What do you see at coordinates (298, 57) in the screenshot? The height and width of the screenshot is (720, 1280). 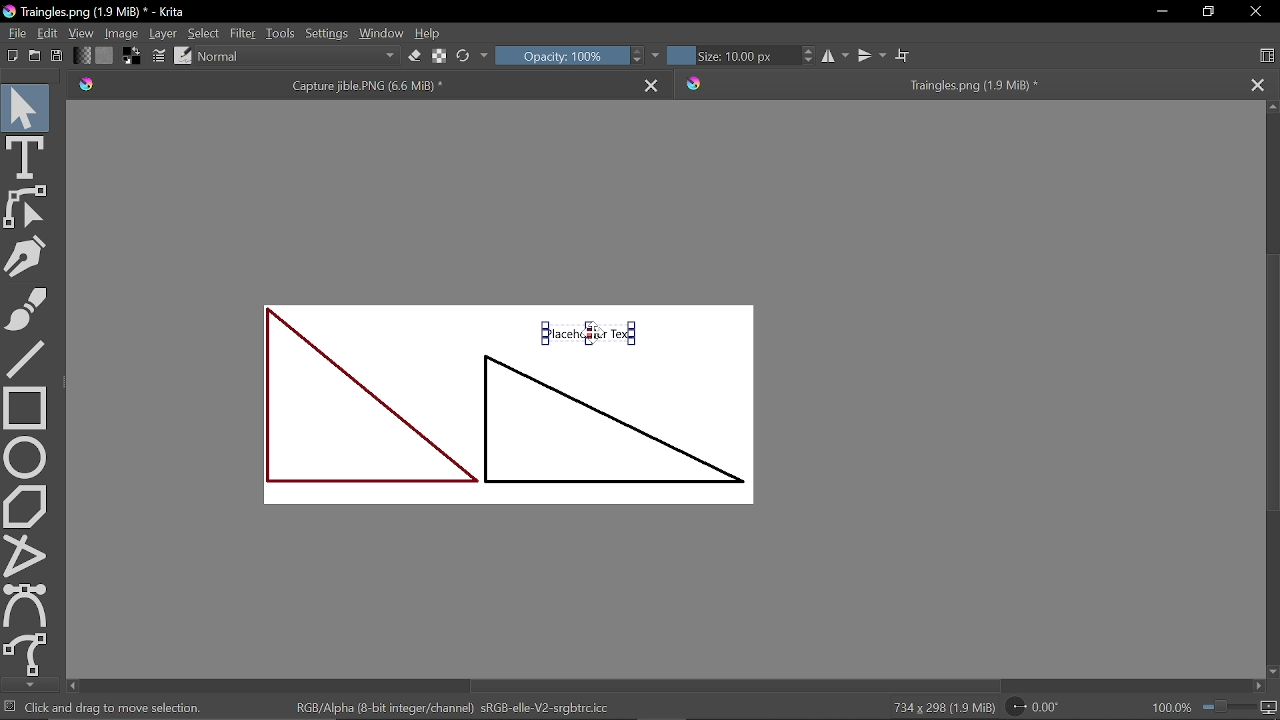 I see `Normal` at bounding box center [298, 57].